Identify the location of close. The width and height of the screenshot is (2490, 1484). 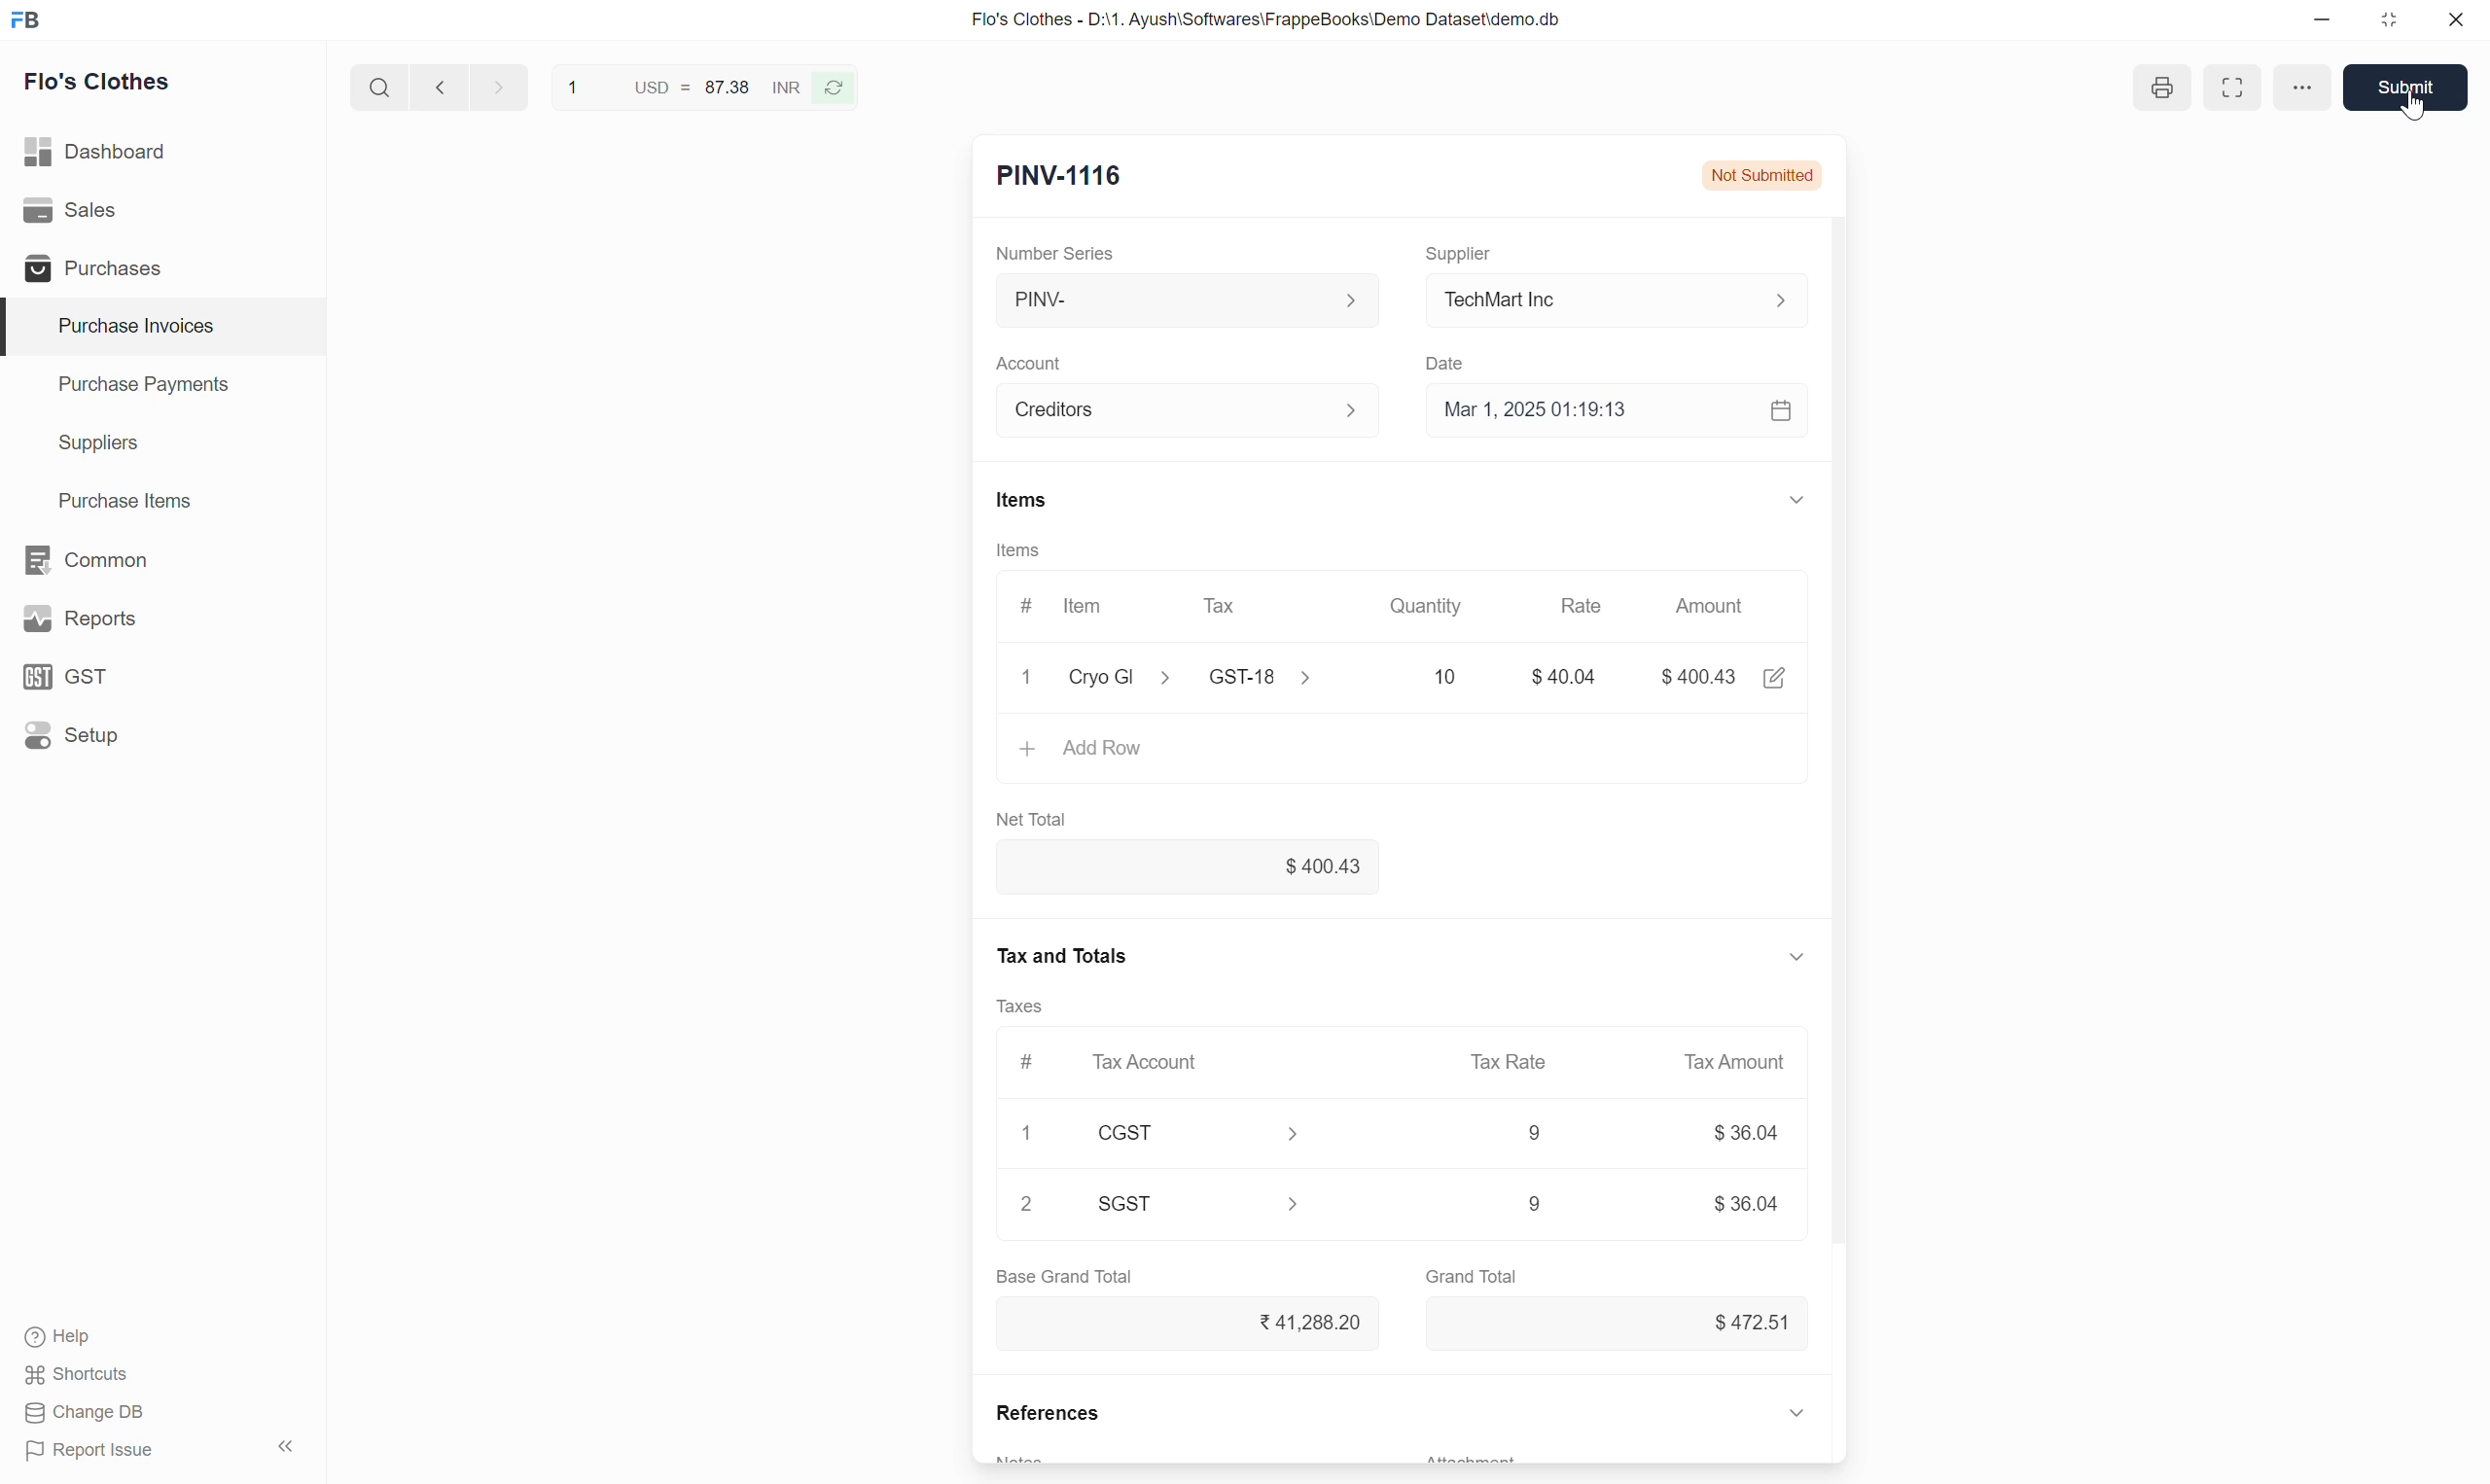
(2456, 23).